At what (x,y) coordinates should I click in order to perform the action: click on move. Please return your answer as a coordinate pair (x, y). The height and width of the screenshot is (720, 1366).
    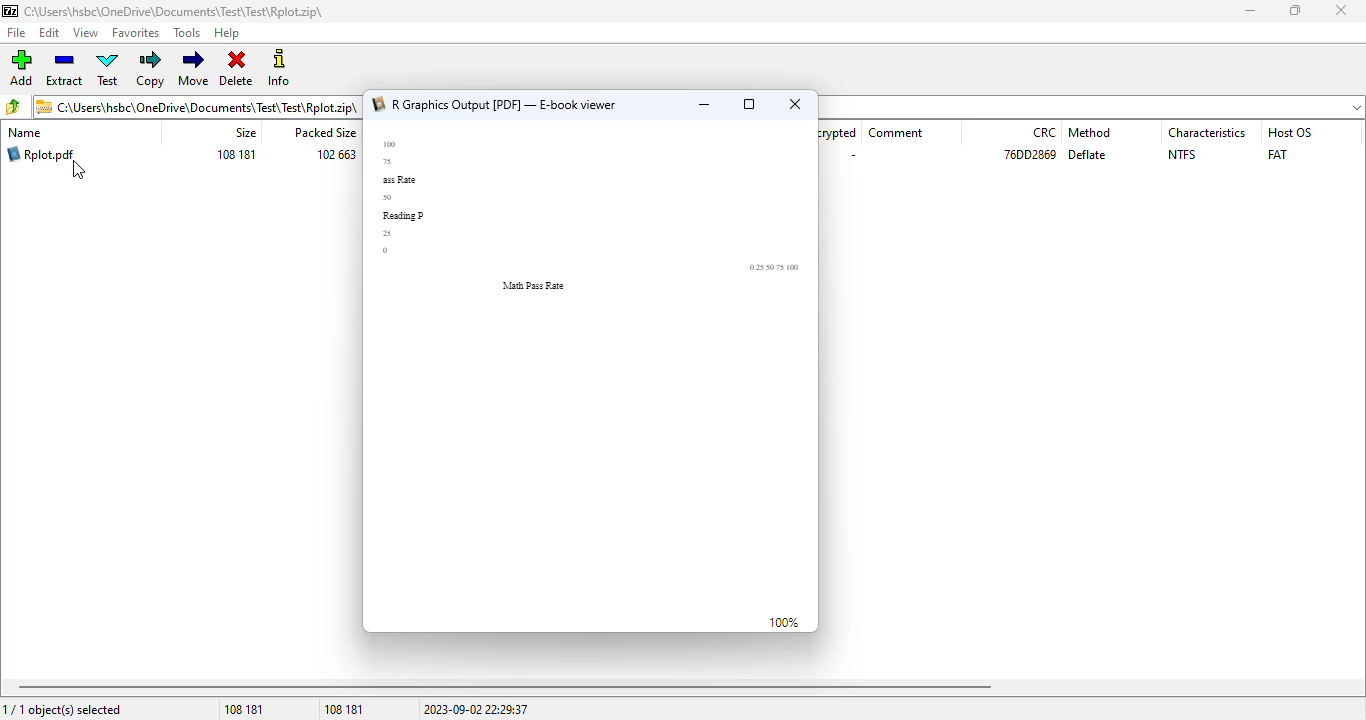
    Looking at the image, I should click on (193, 68).